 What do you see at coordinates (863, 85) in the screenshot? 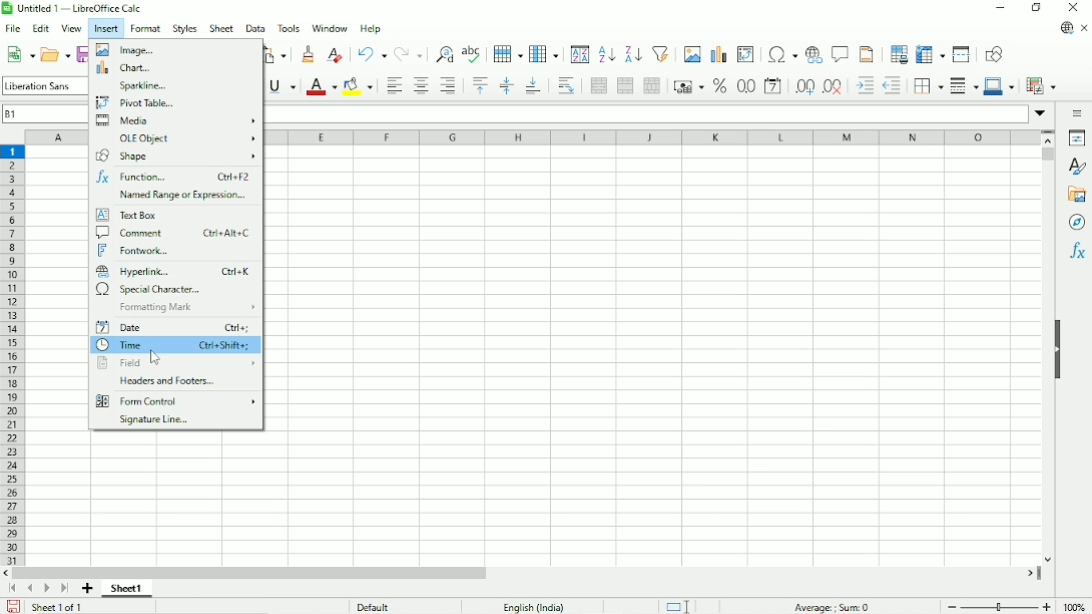
I see `Increase indent` at bounding box center [863, 85].